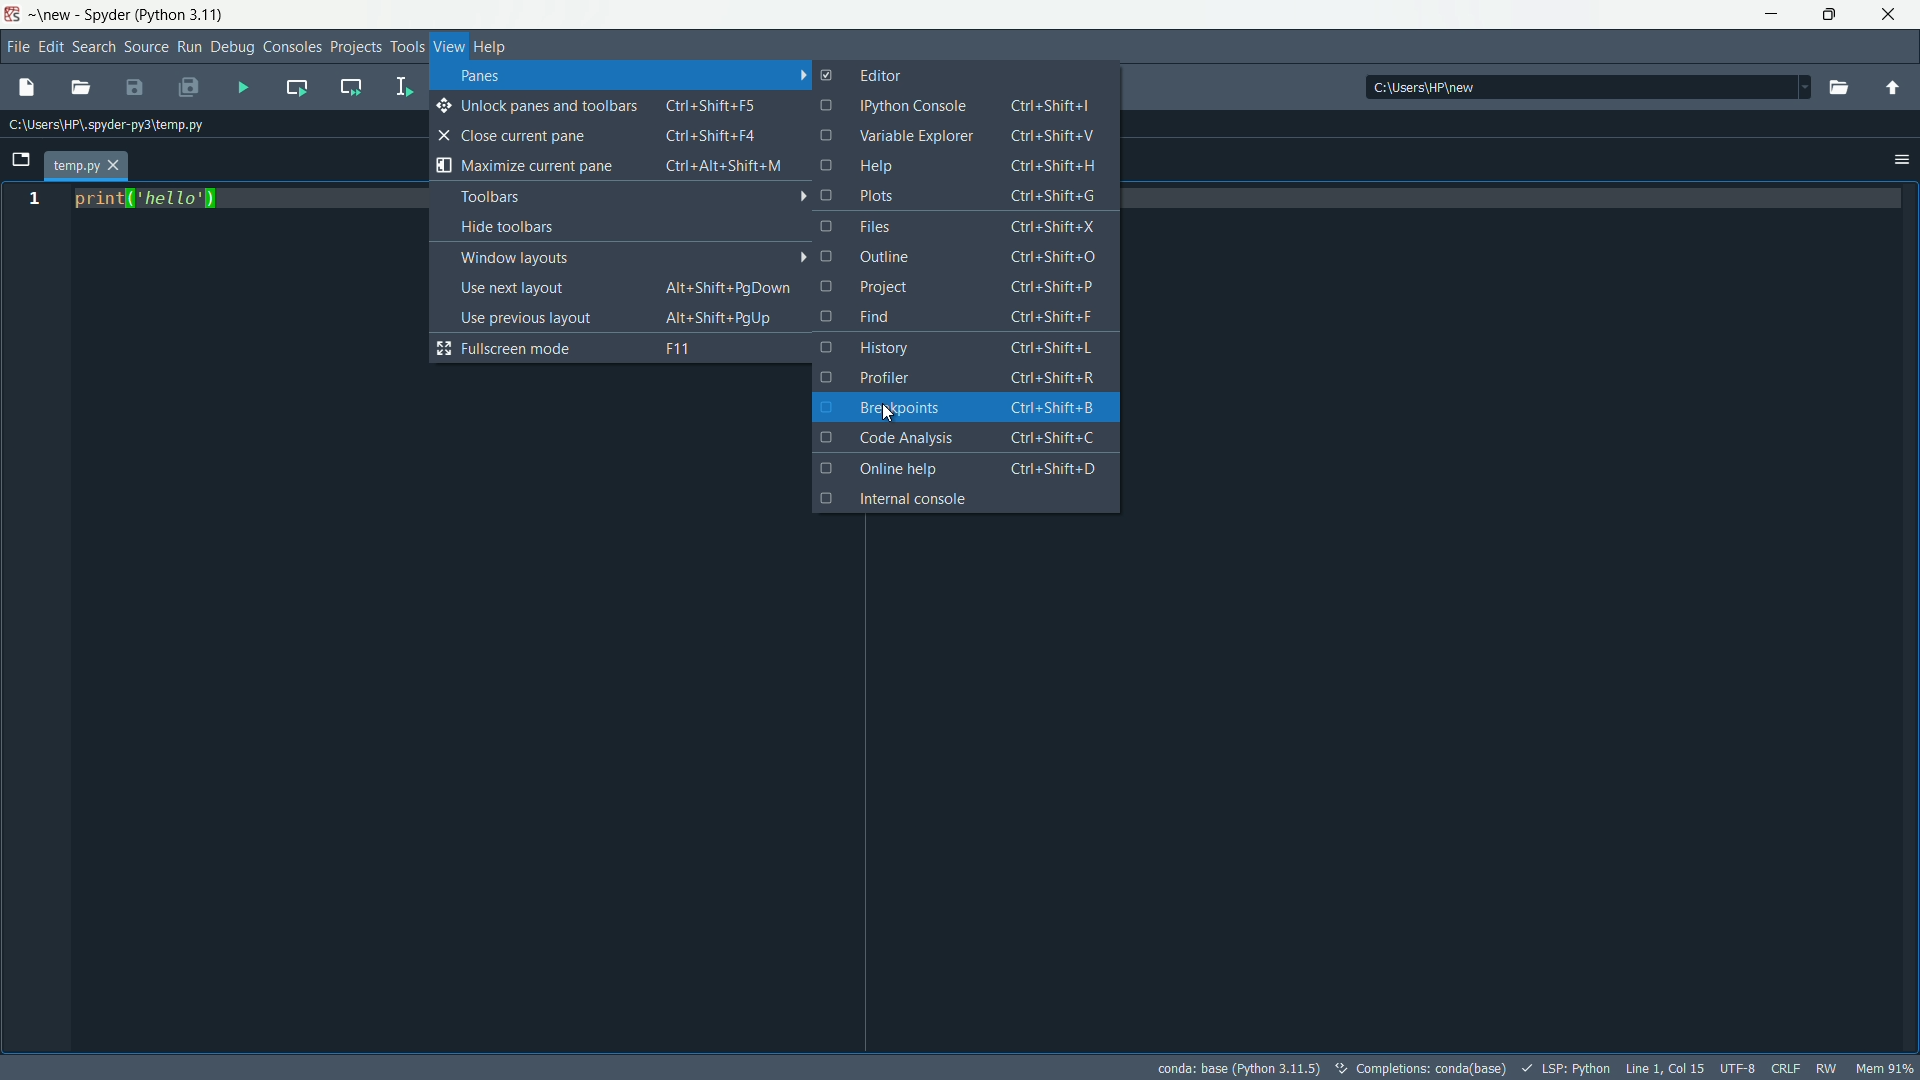  Describe the element at coordinates (1894, 15) in the screenshot. I see `close app` at that location.